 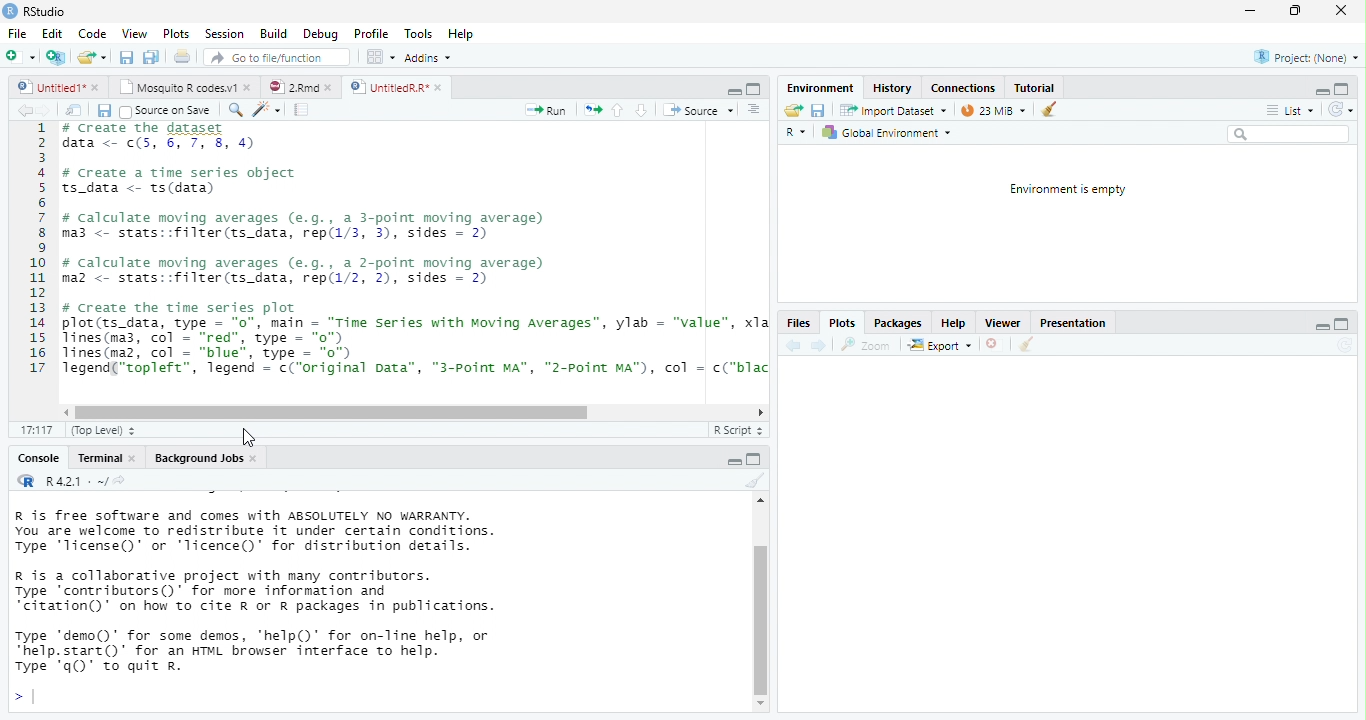 What do you see at coordinates (273, 57) in the screenshot?
I see `Go to file/function` at bounding box center [273, 57].